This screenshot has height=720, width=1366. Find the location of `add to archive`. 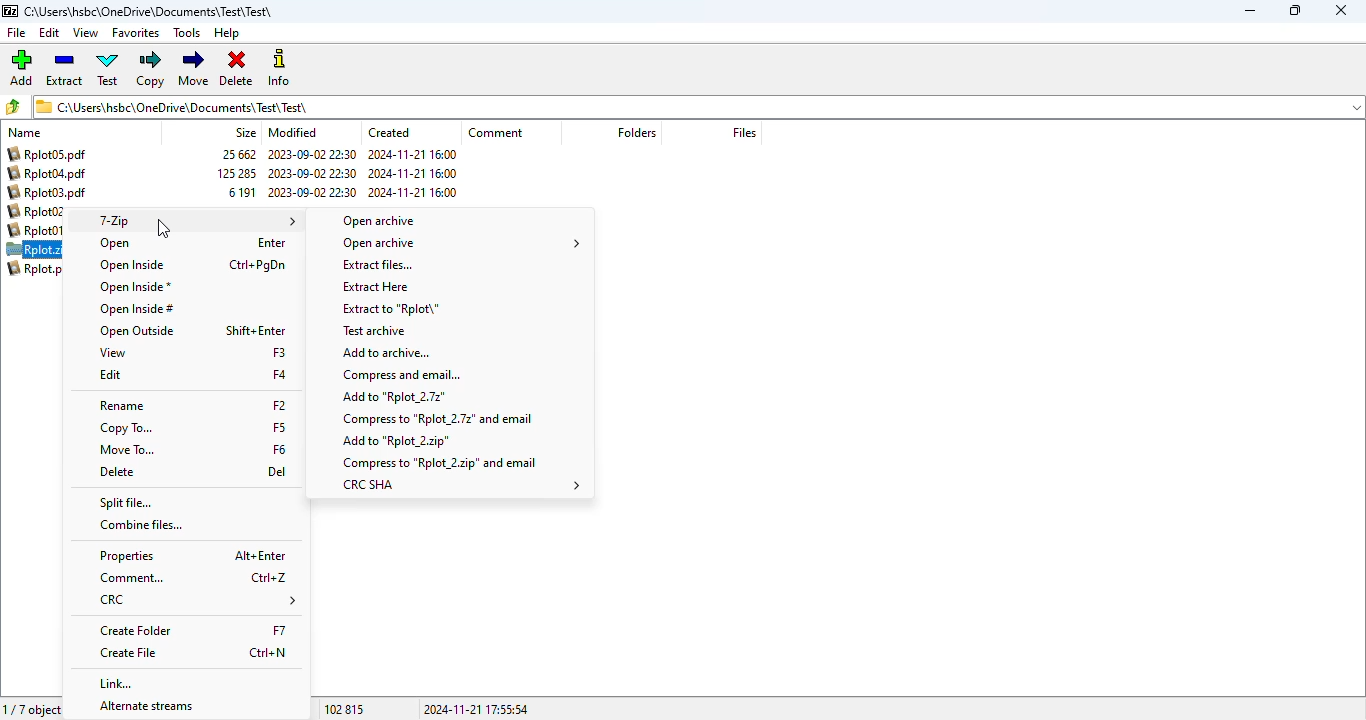

add to archive is located at coordinates (385, 352).